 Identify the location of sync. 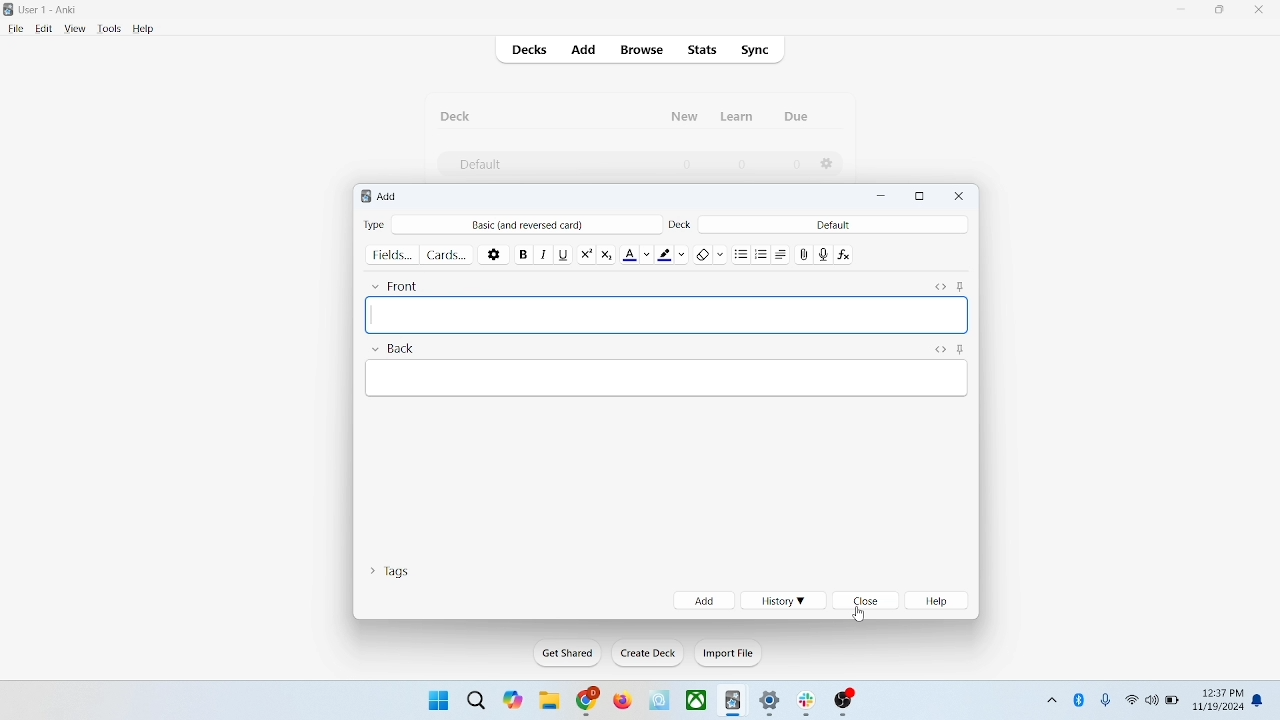
(756, 51).